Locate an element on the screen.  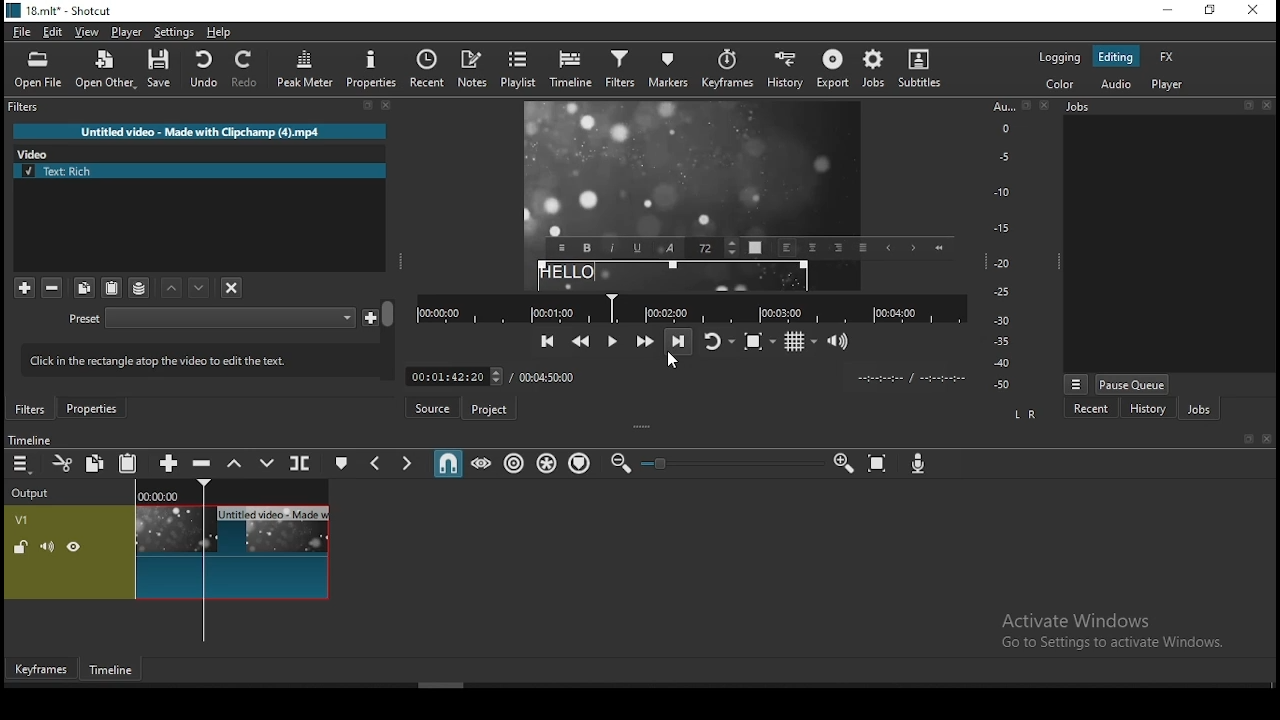
settings is located at coordinates (173, 33).